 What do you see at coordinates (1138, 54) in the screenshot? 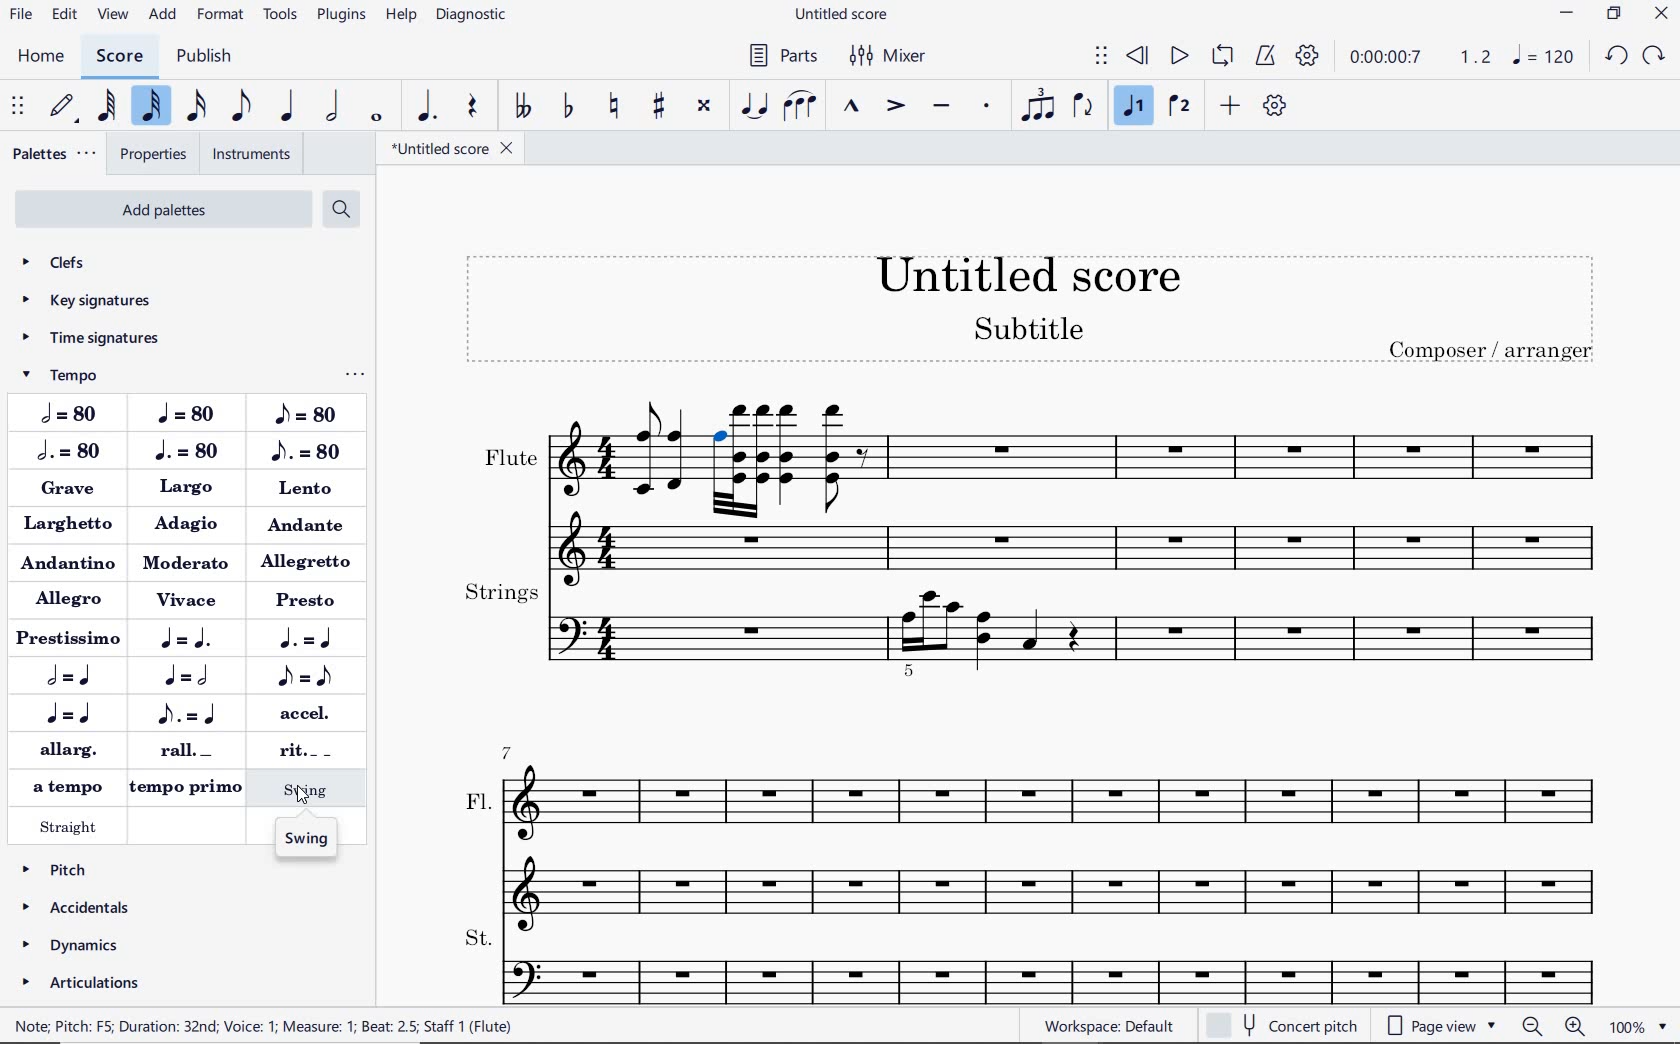
I see `REWIND` at bounding box center [1138, 54].